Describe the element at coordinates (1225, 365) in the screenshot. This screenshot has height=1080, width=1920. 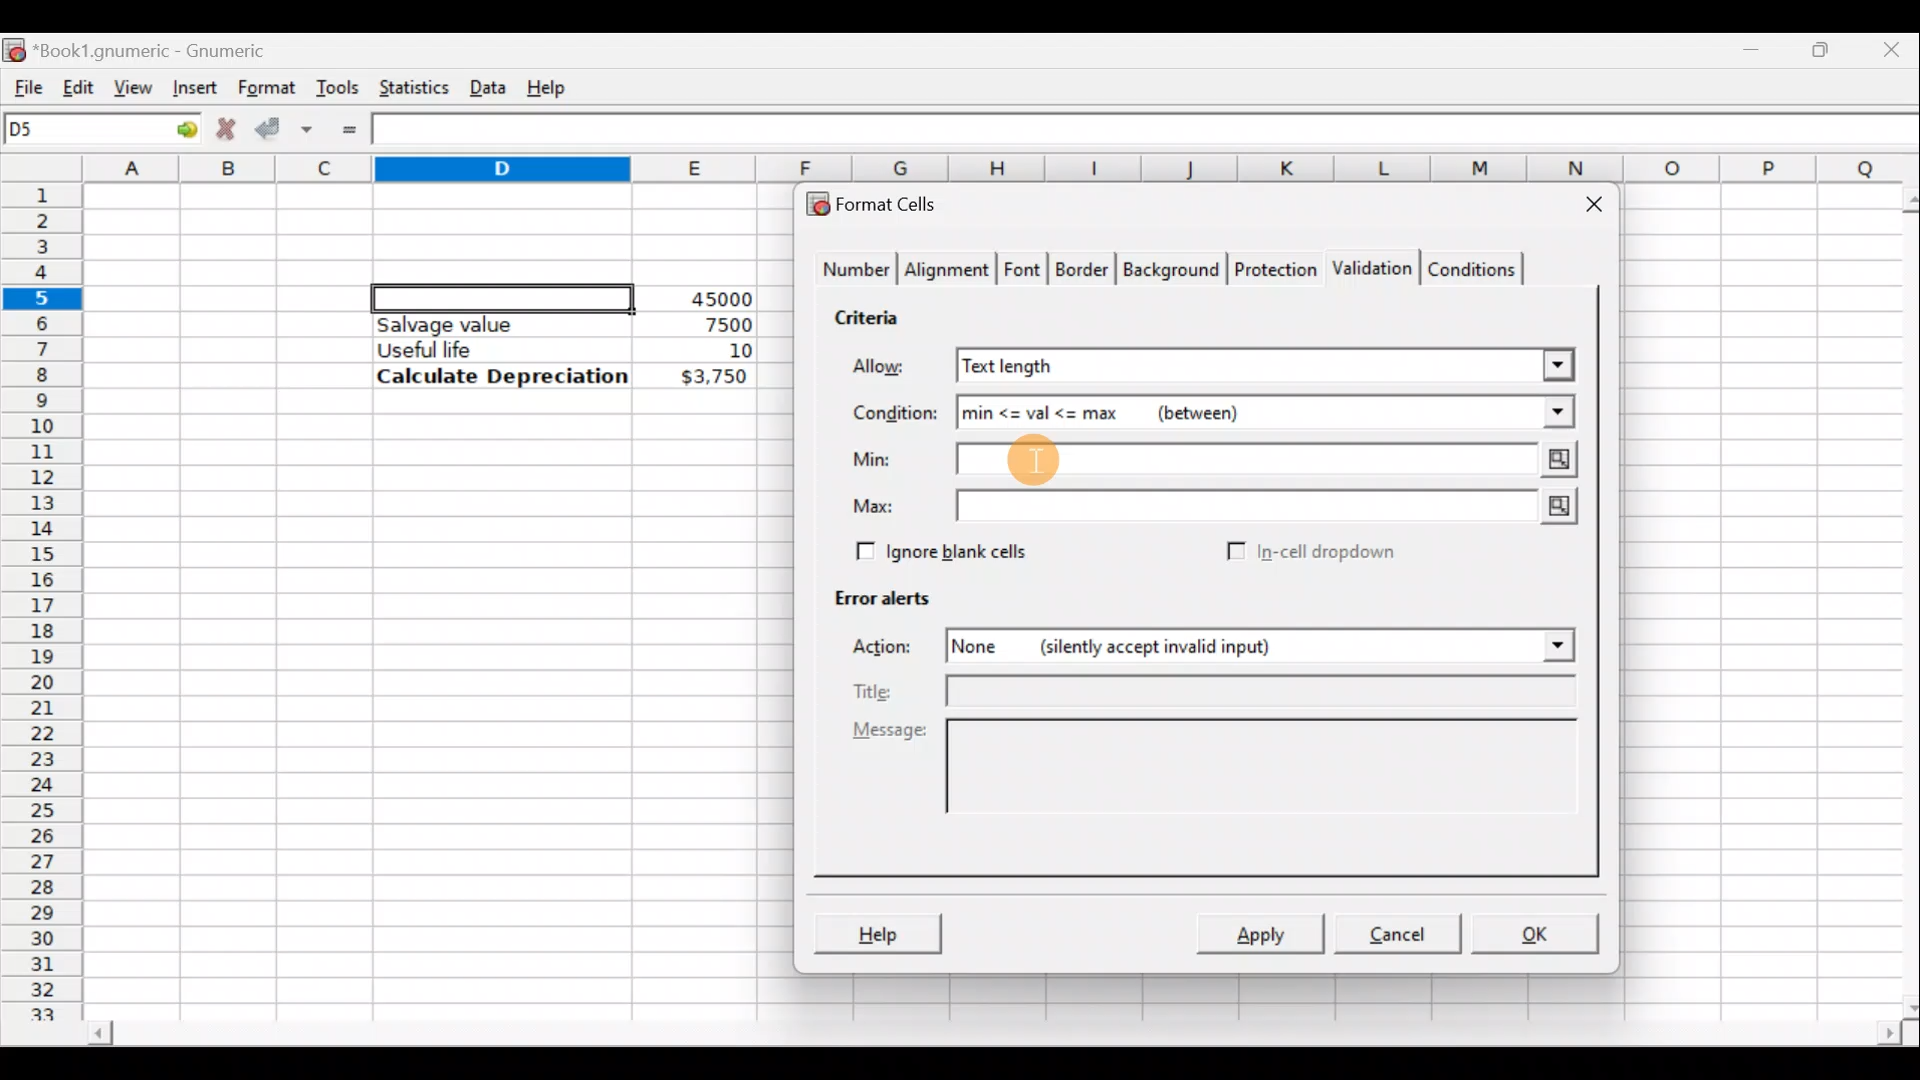
I see `Any value (no validation)` at that location.